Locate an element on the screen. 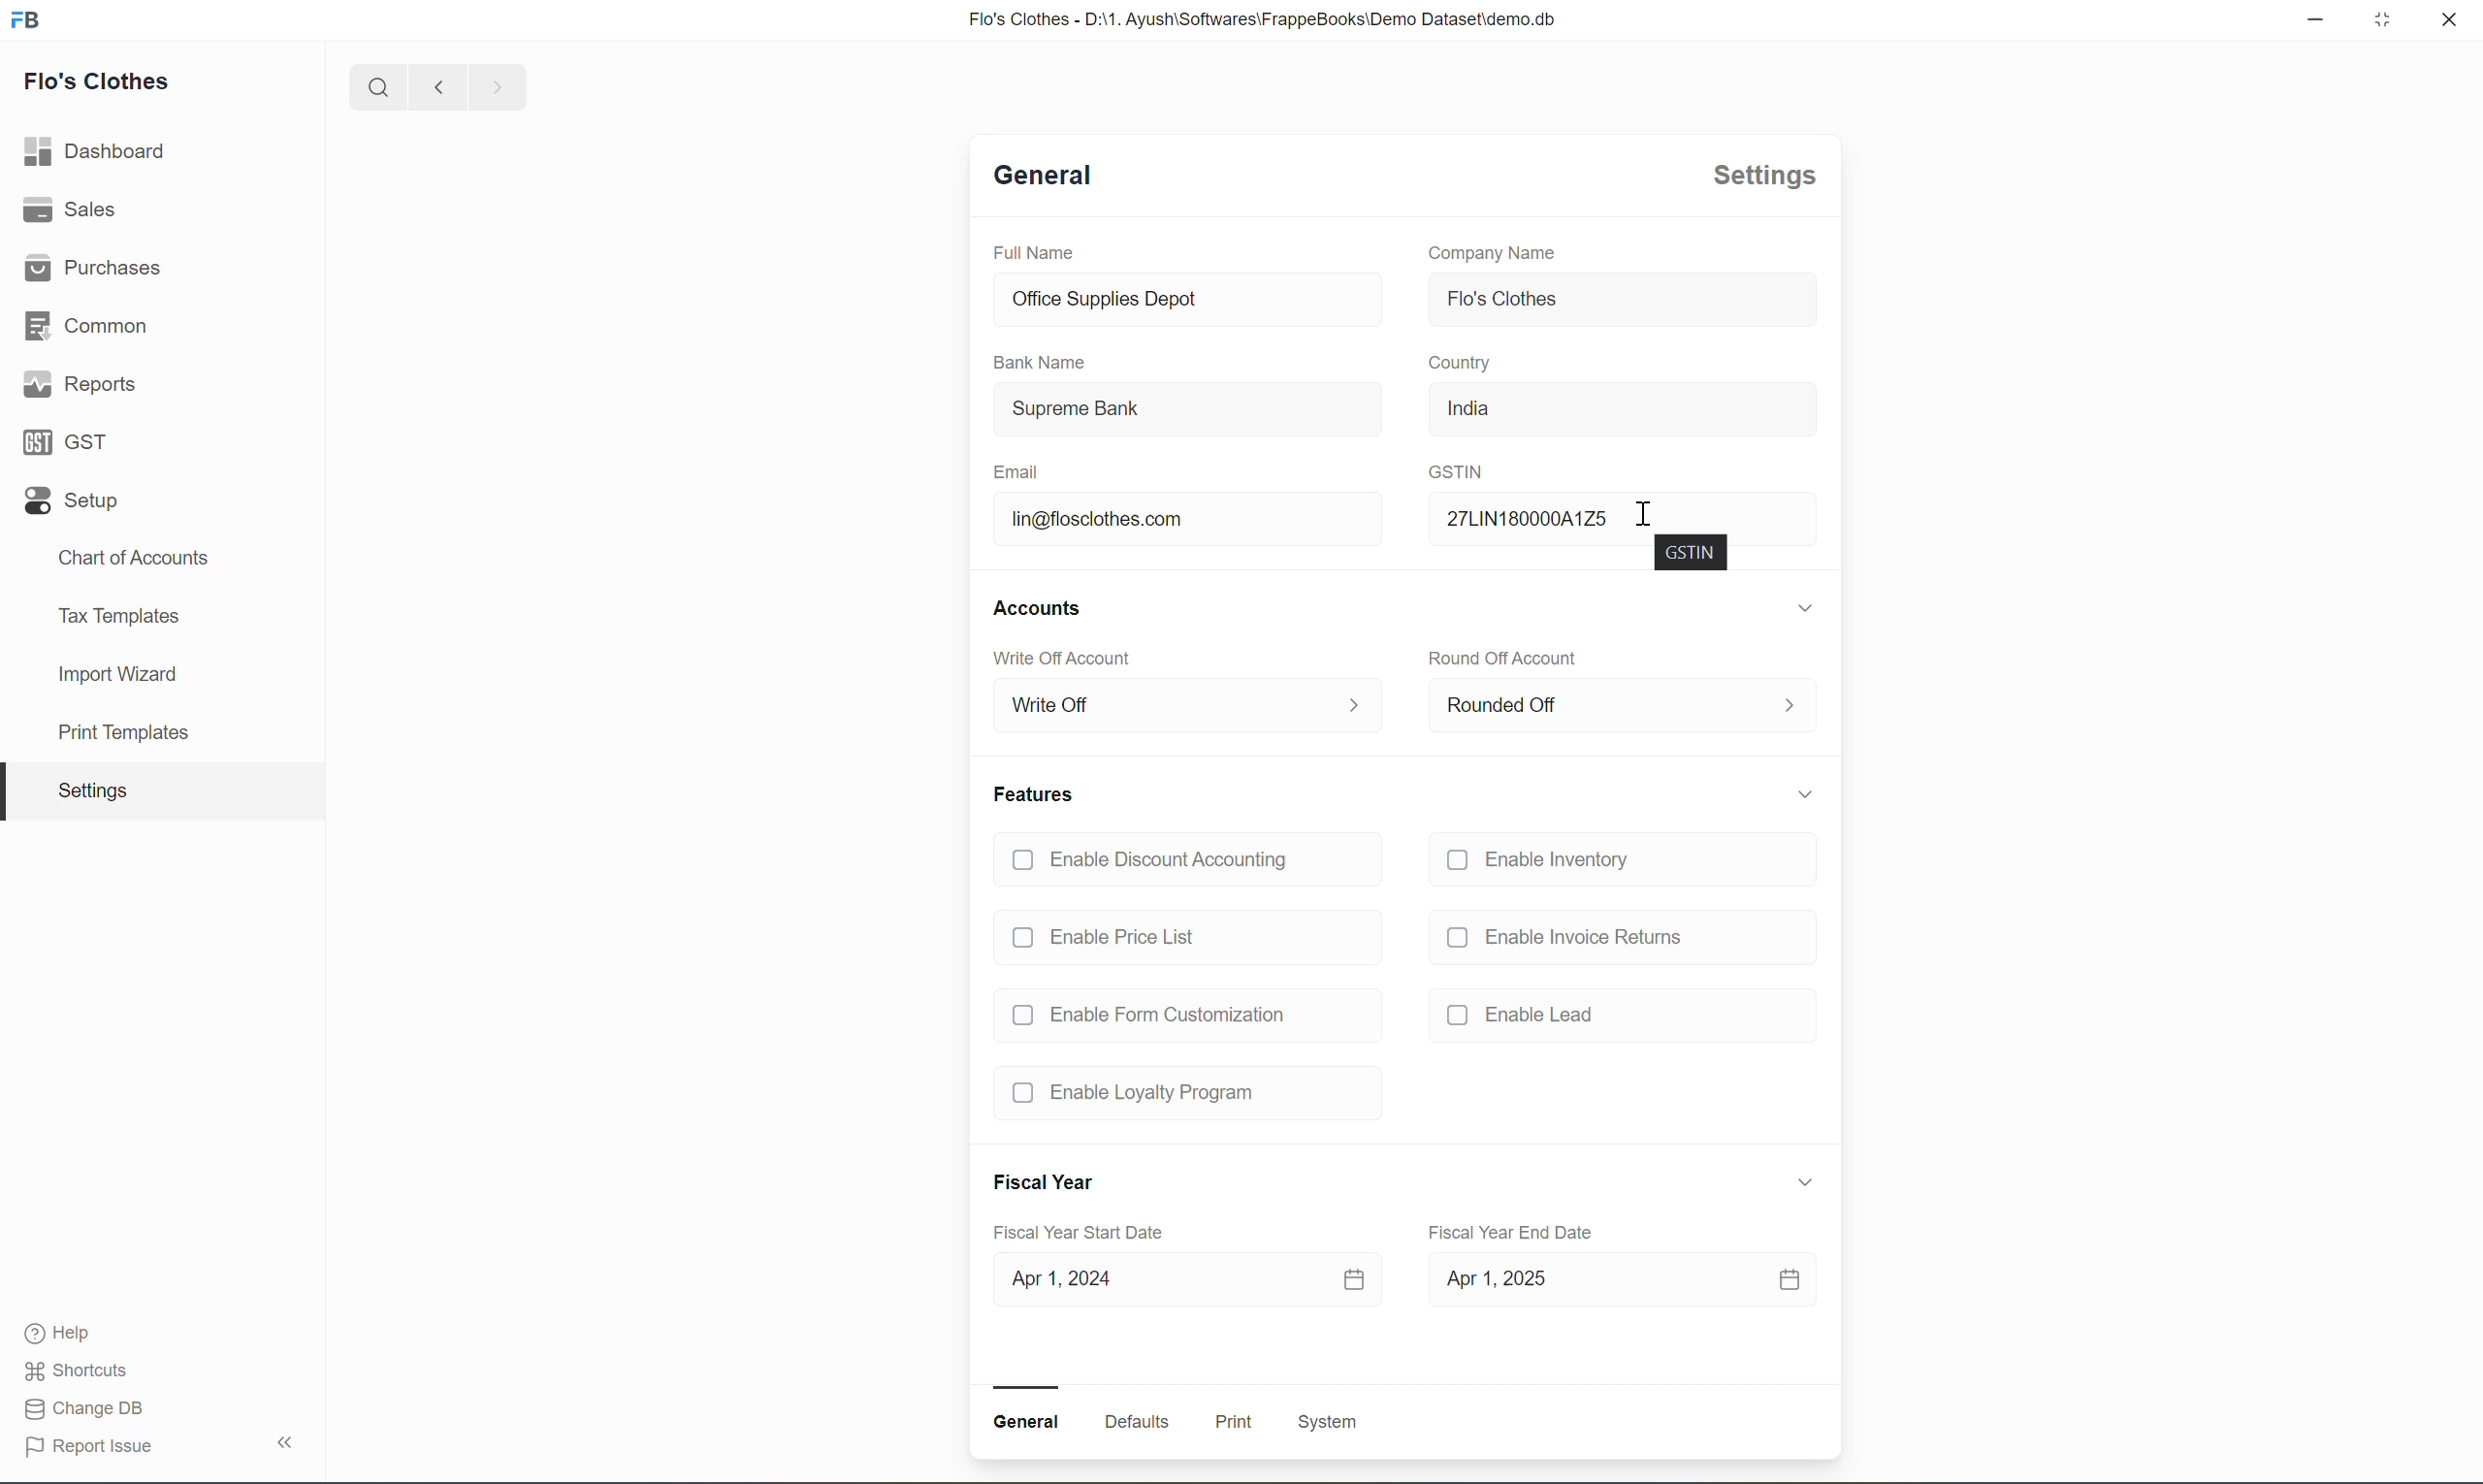 Image resolution: width=2483 pixels, height=1484 pixels. Report Issue is located at coordinates (86, 1445).